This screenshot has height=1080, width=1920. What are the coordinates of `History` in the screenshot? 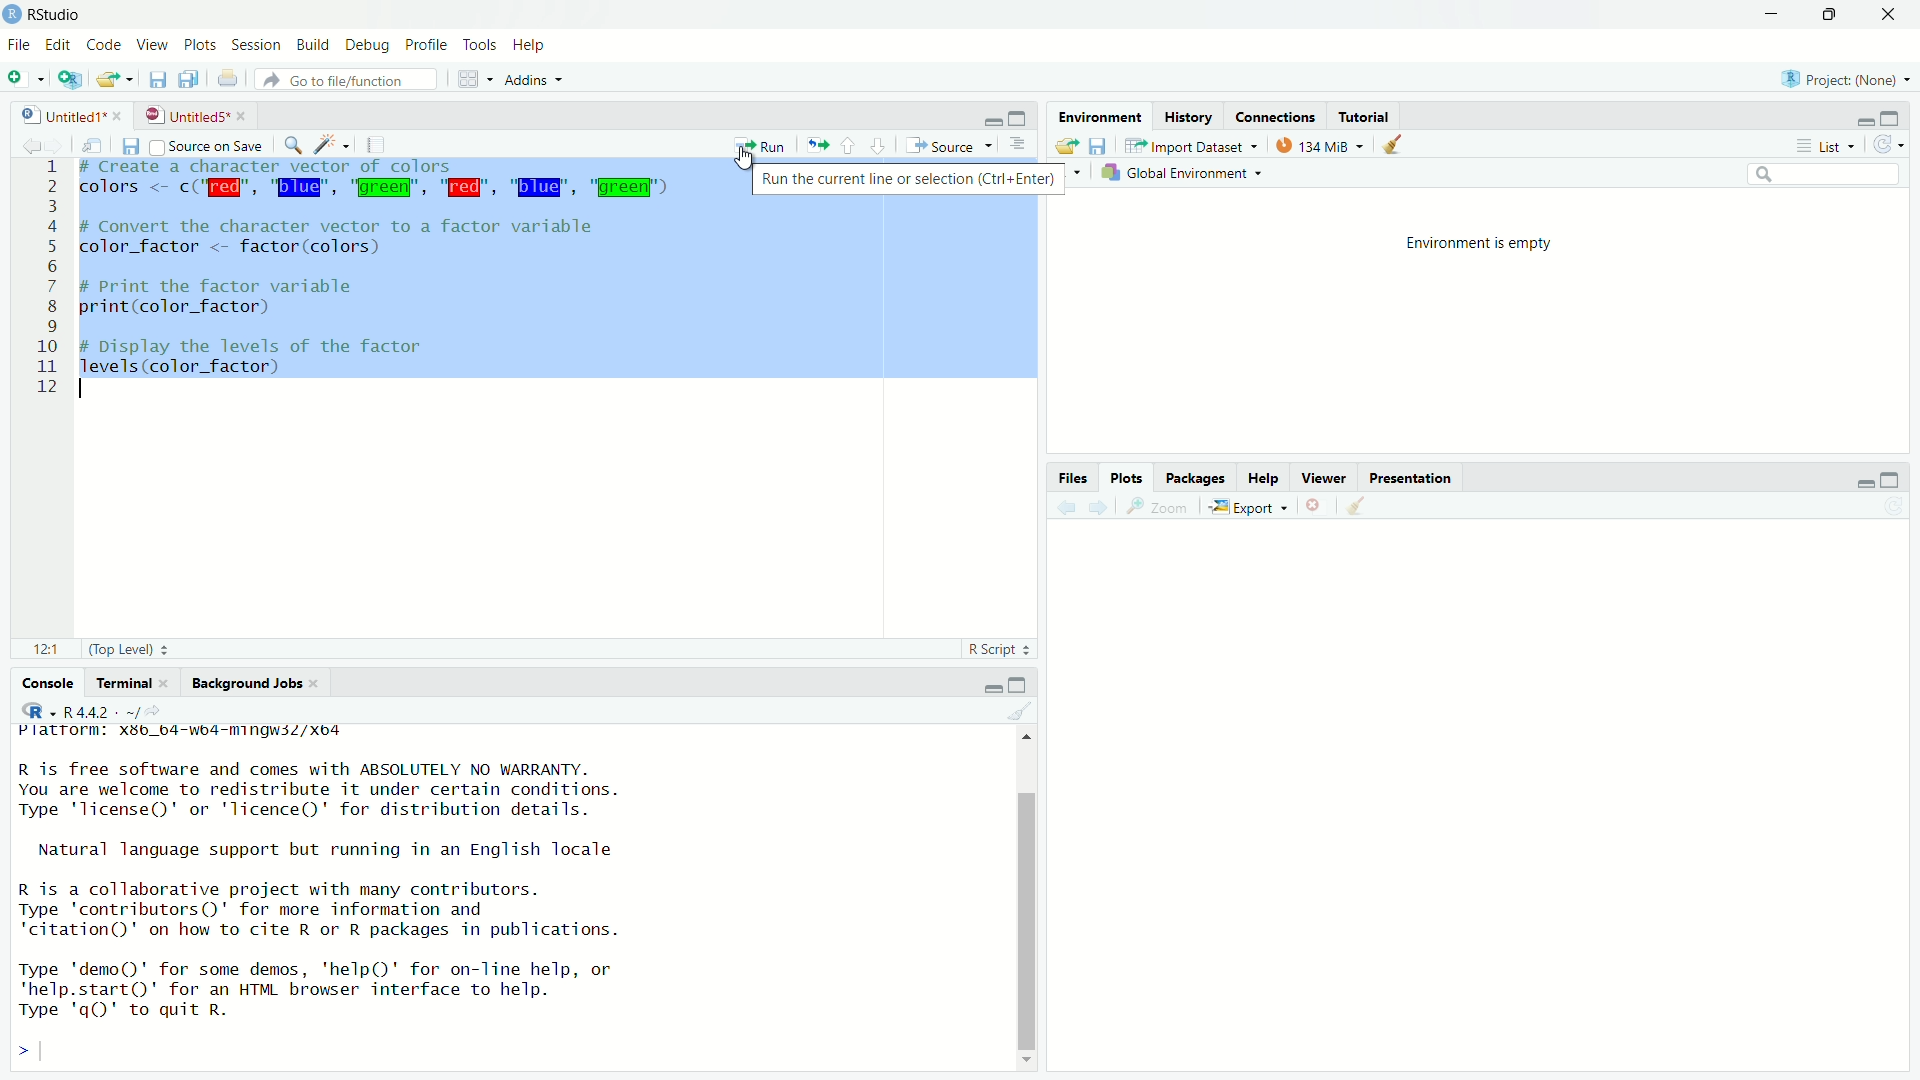 It's located at (1187, 114).